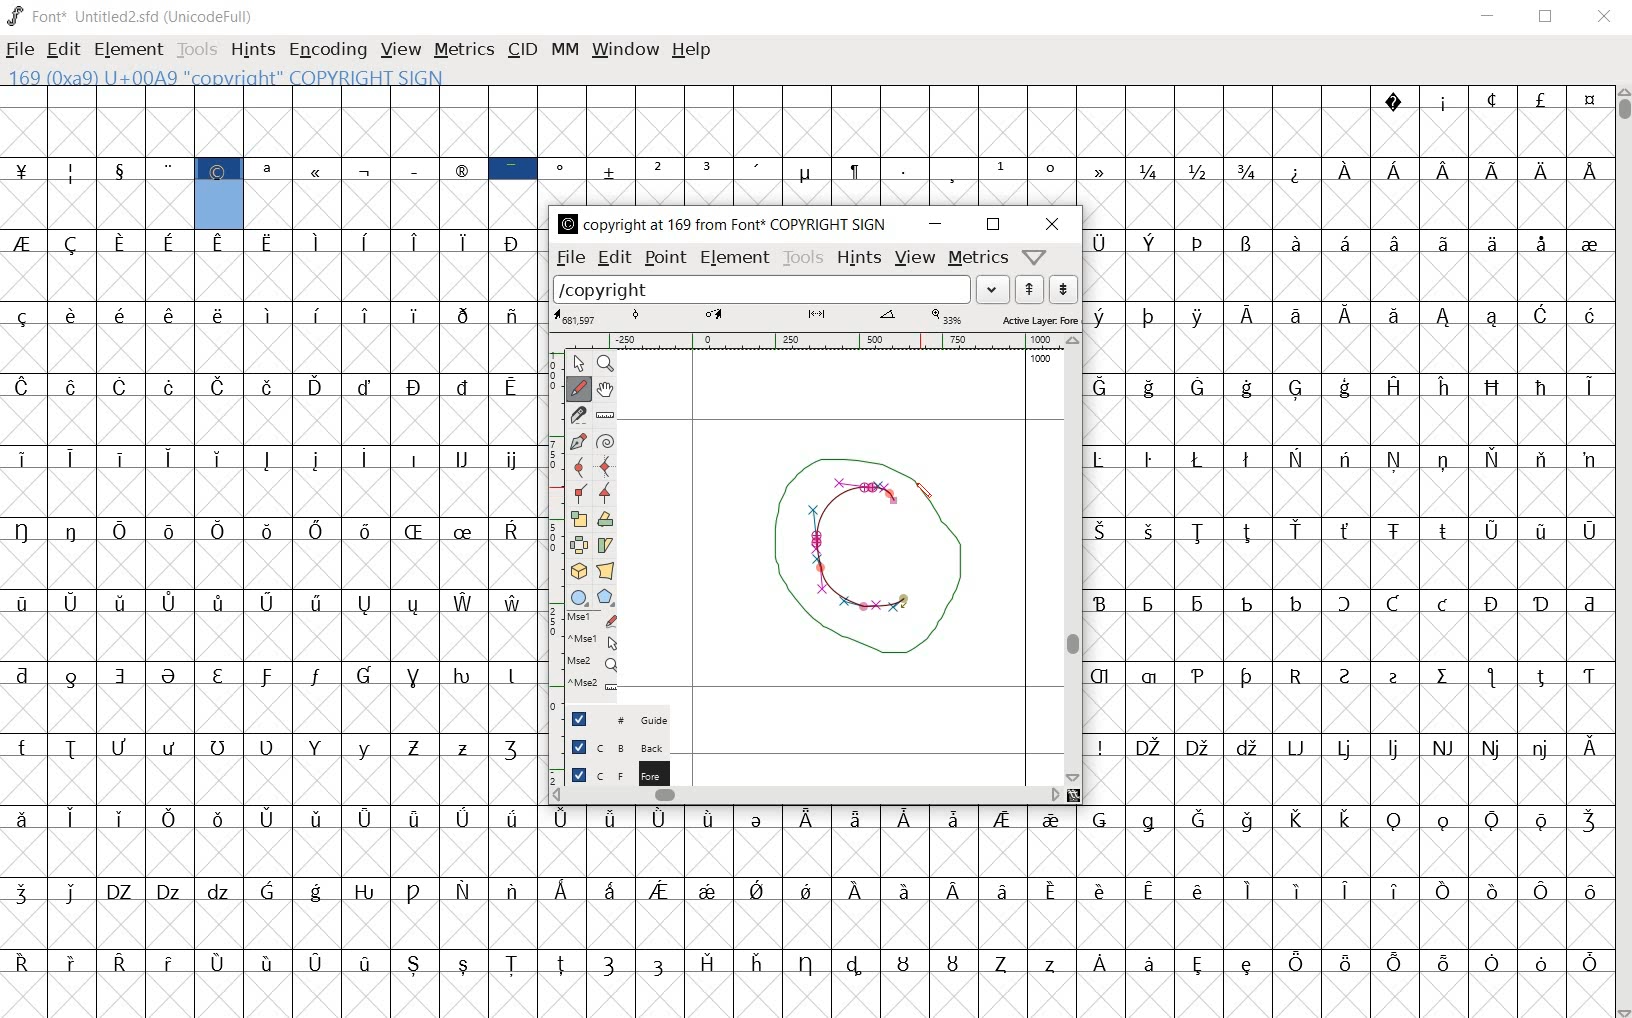 The height and width of the screenshot is (1018, 1632). What do you see at coordinates (1605, 17) in the screenshot?
I see `close` at bounding box center [1605, 17].